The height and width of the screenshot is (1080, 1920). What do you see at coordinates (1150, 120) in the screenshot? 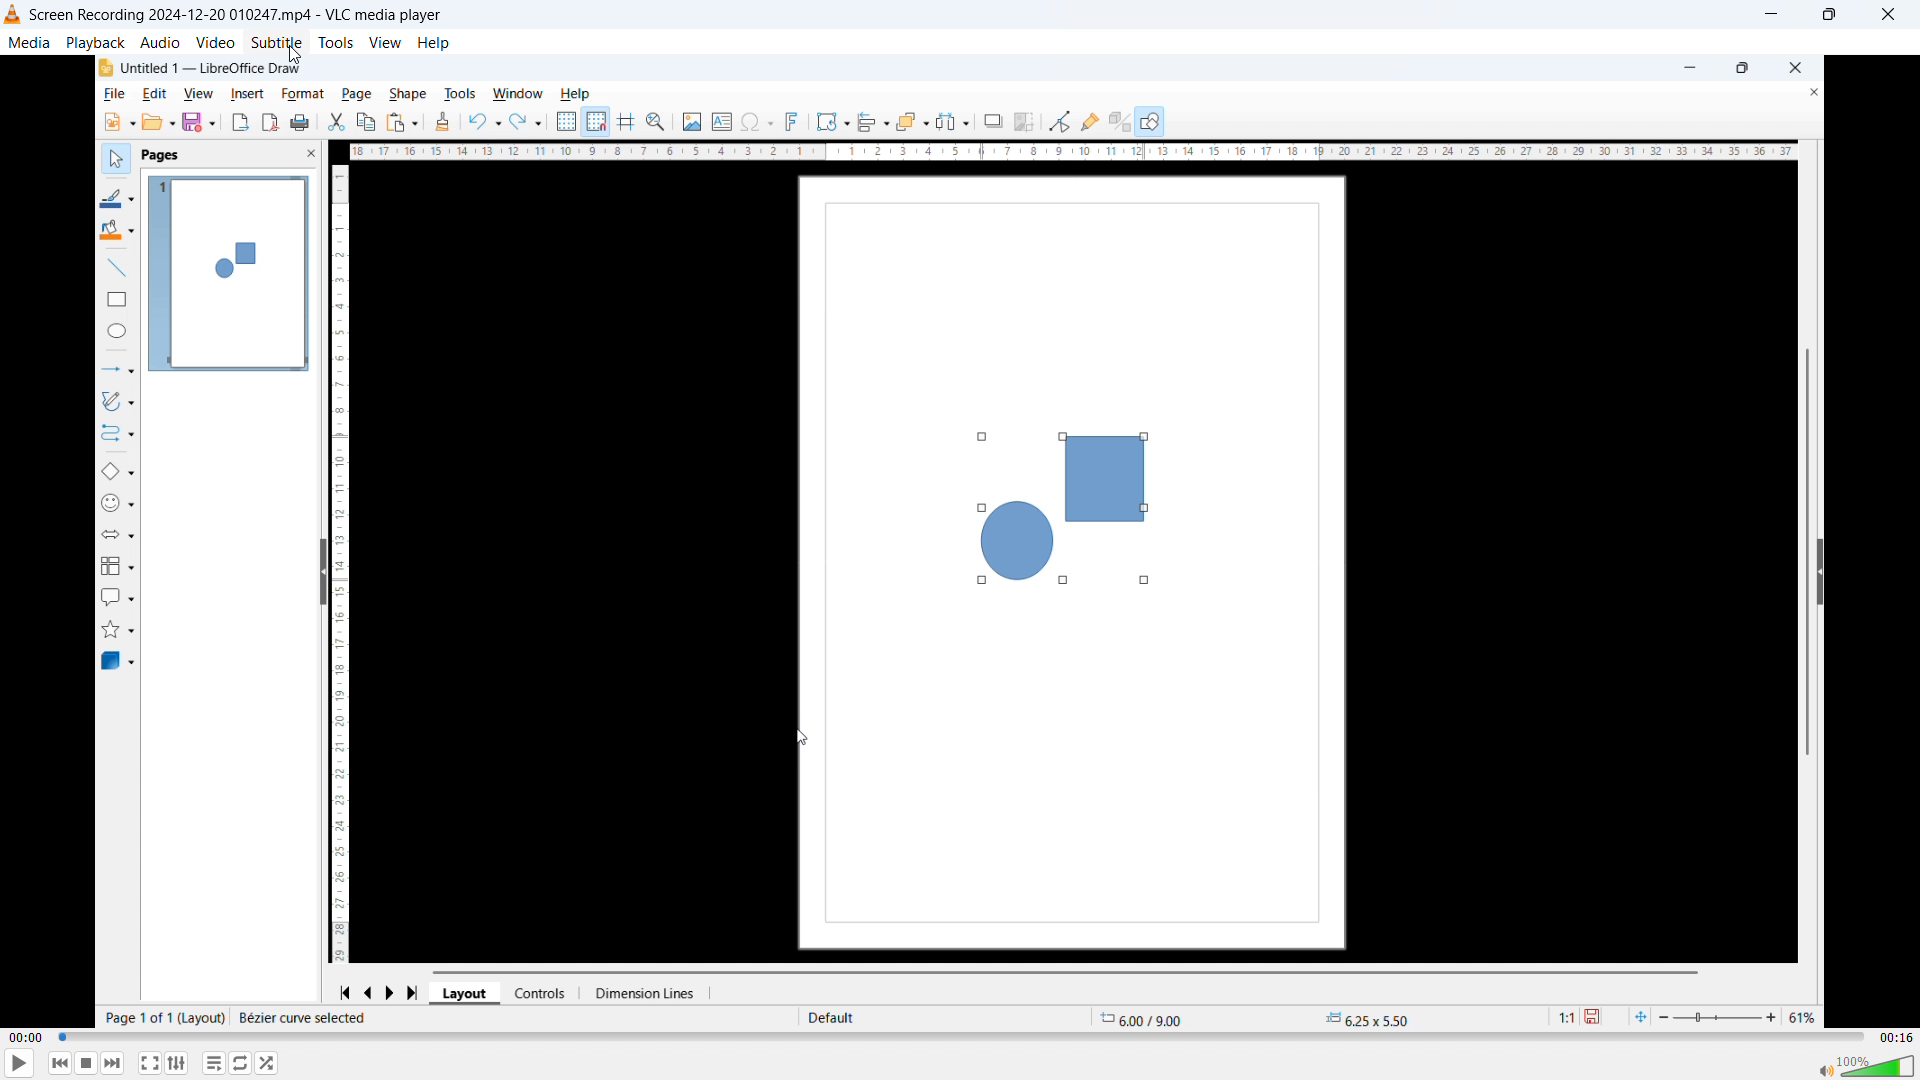
I see `show draw function` at bounding box center [1150, 120].